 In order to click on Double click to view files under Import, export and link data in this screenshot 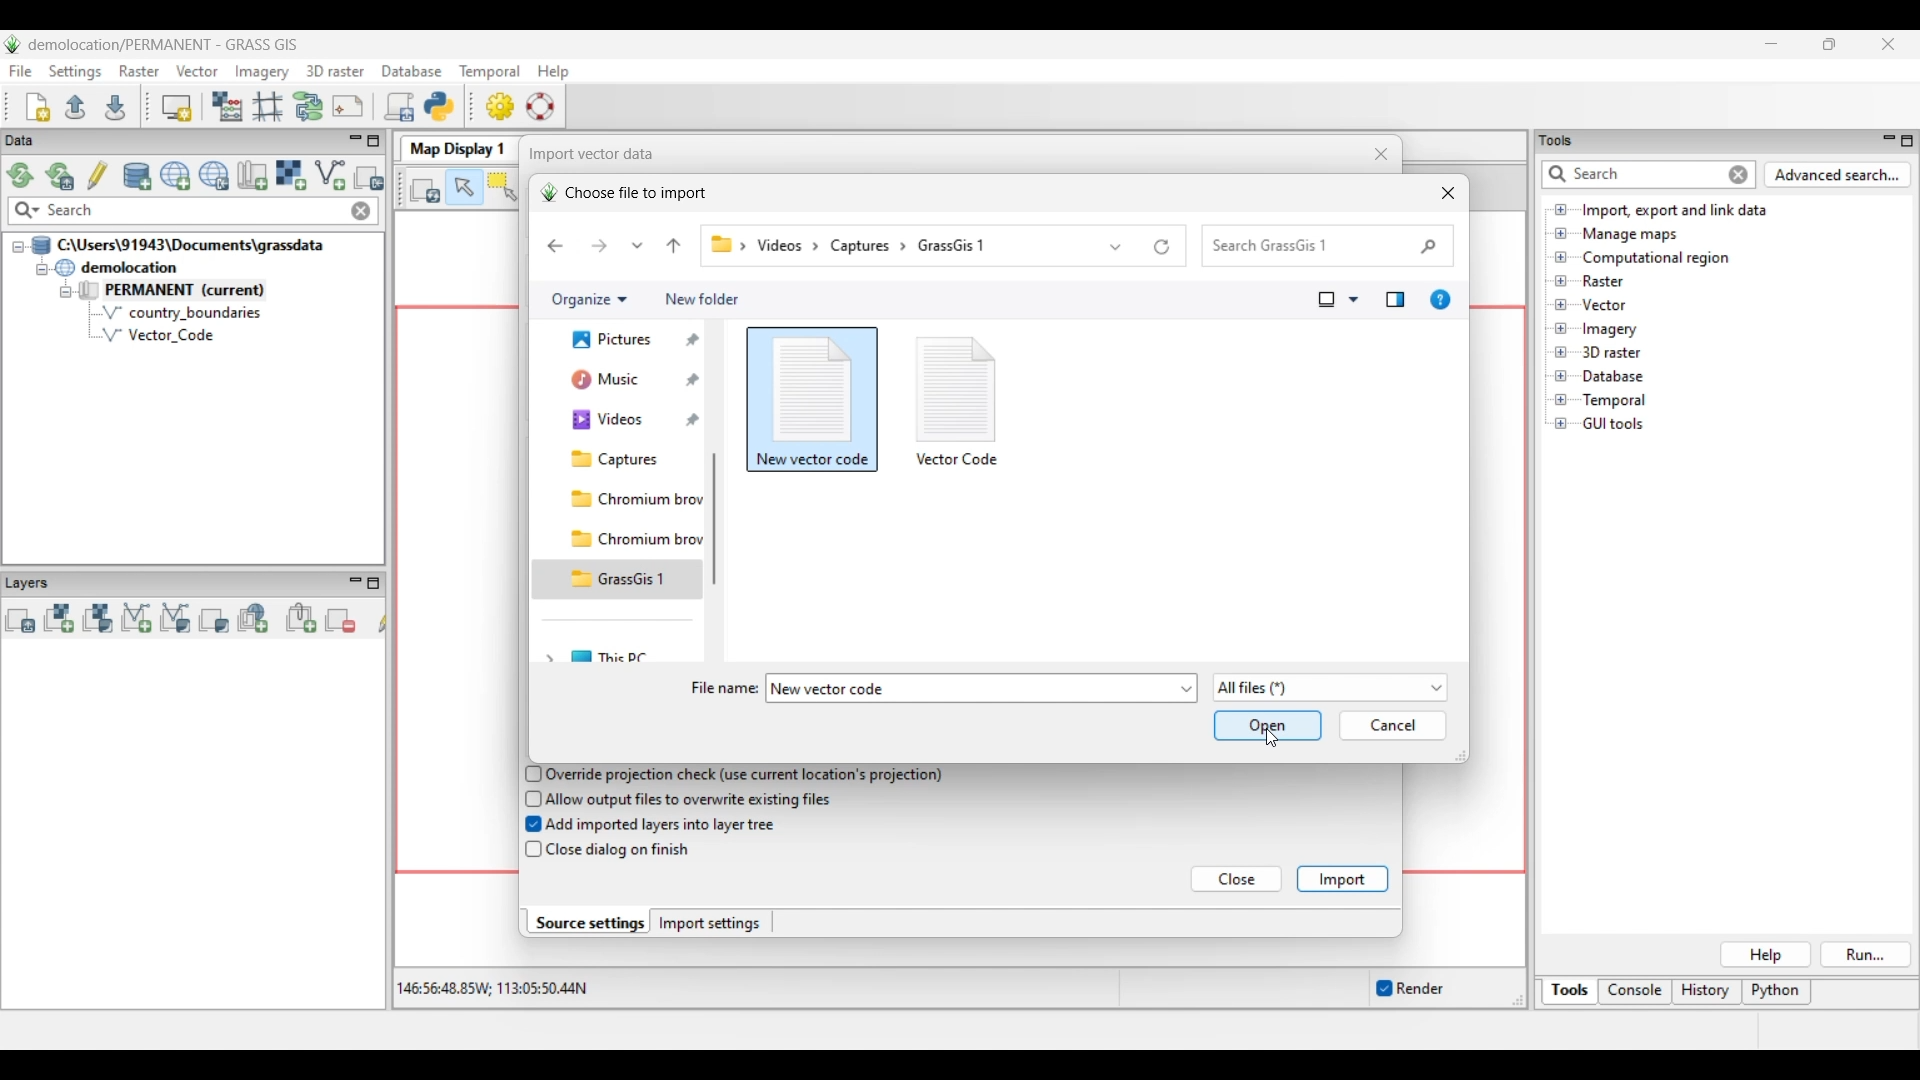, I will do `click(1675, 211)`.